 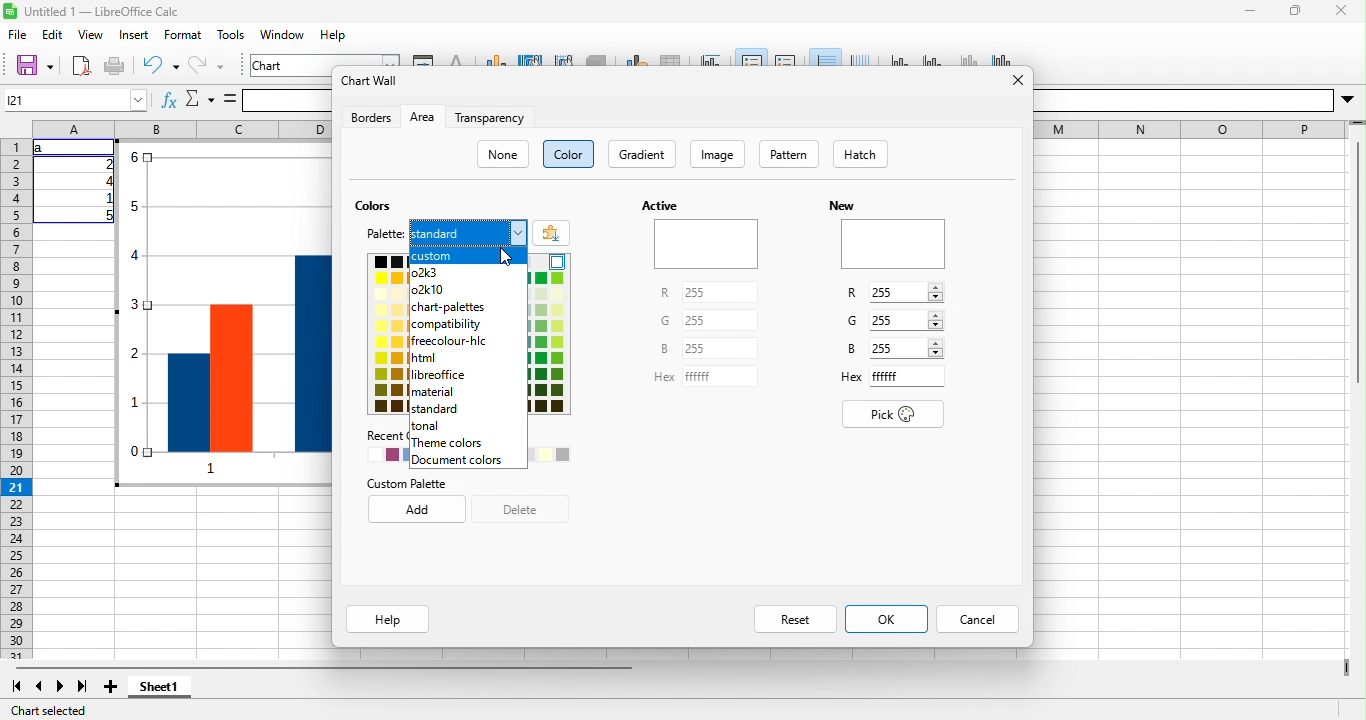 I want to click on horizontal grids, so click(x=825, y=57).